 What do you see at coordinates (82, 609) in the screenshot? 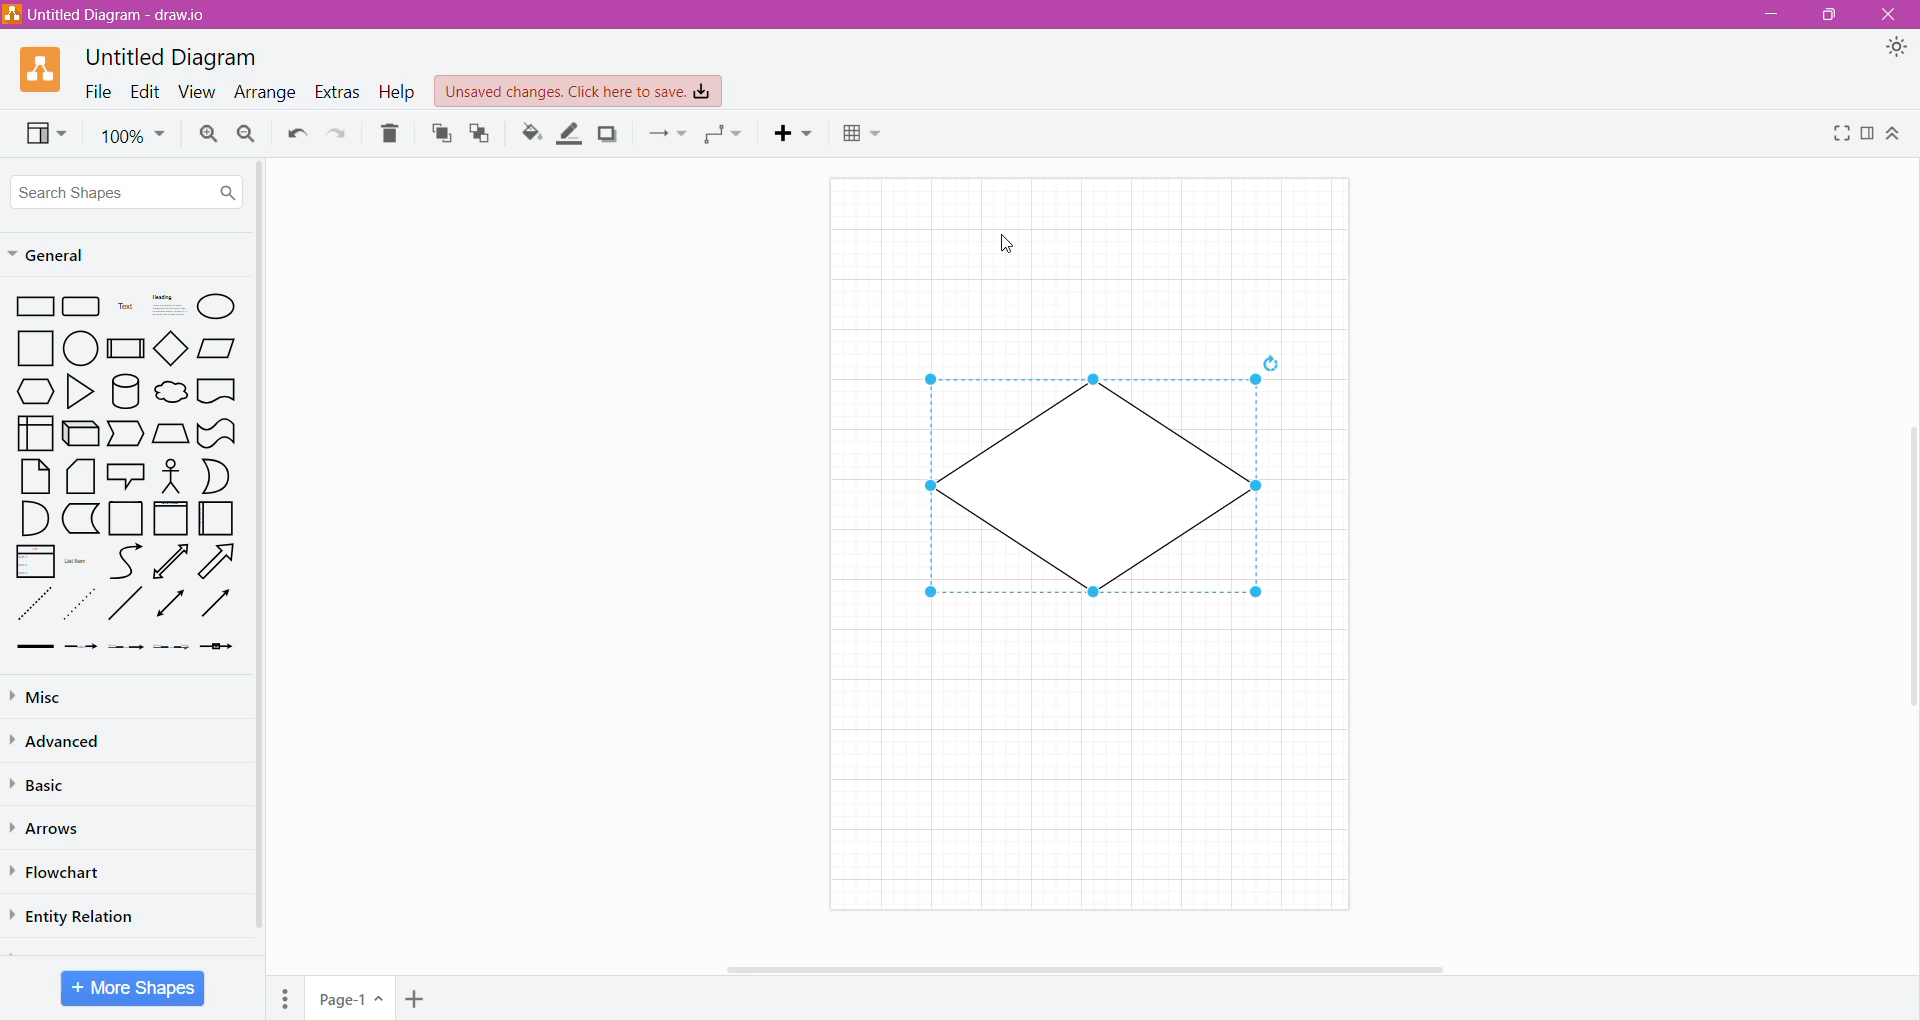
I see `Dotted Line` at bounding box center [82, 609].